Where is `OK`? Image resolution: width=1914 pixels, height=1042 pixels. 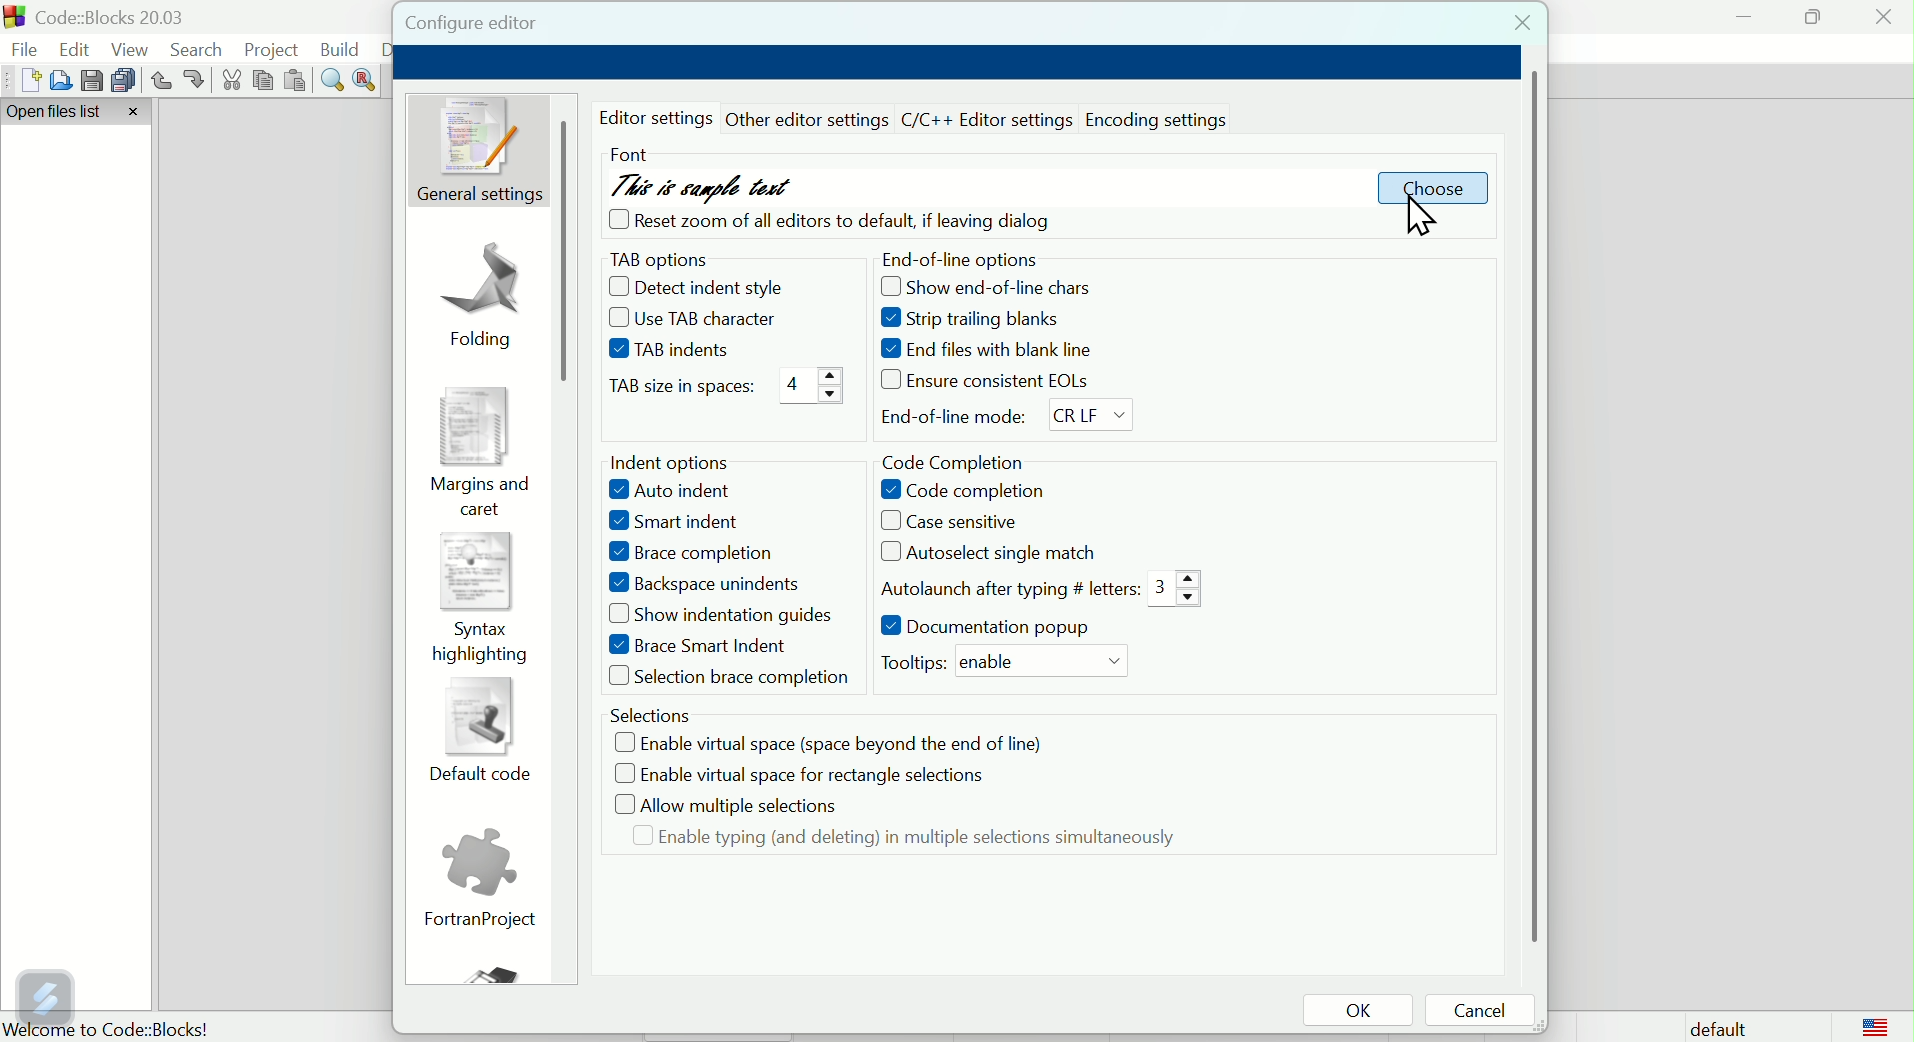 OK is located at coordinates (1357, 1012).